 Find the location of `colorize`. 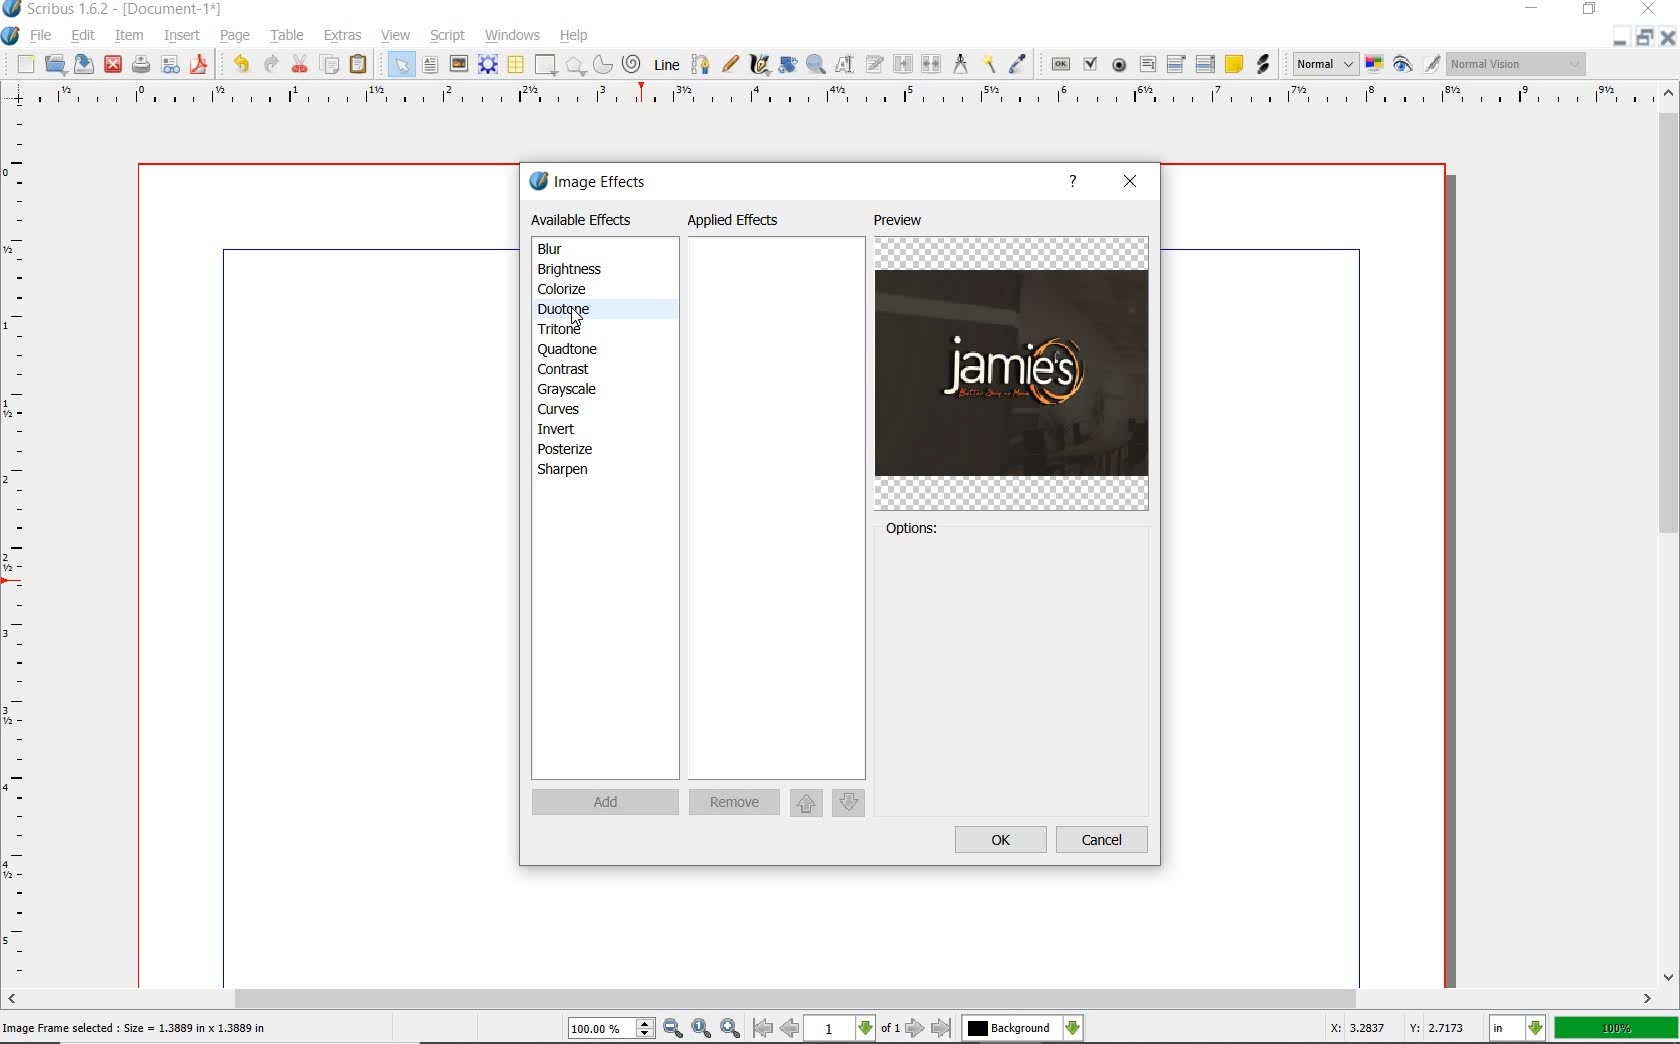

colorize is located at coordinates (580, 289).